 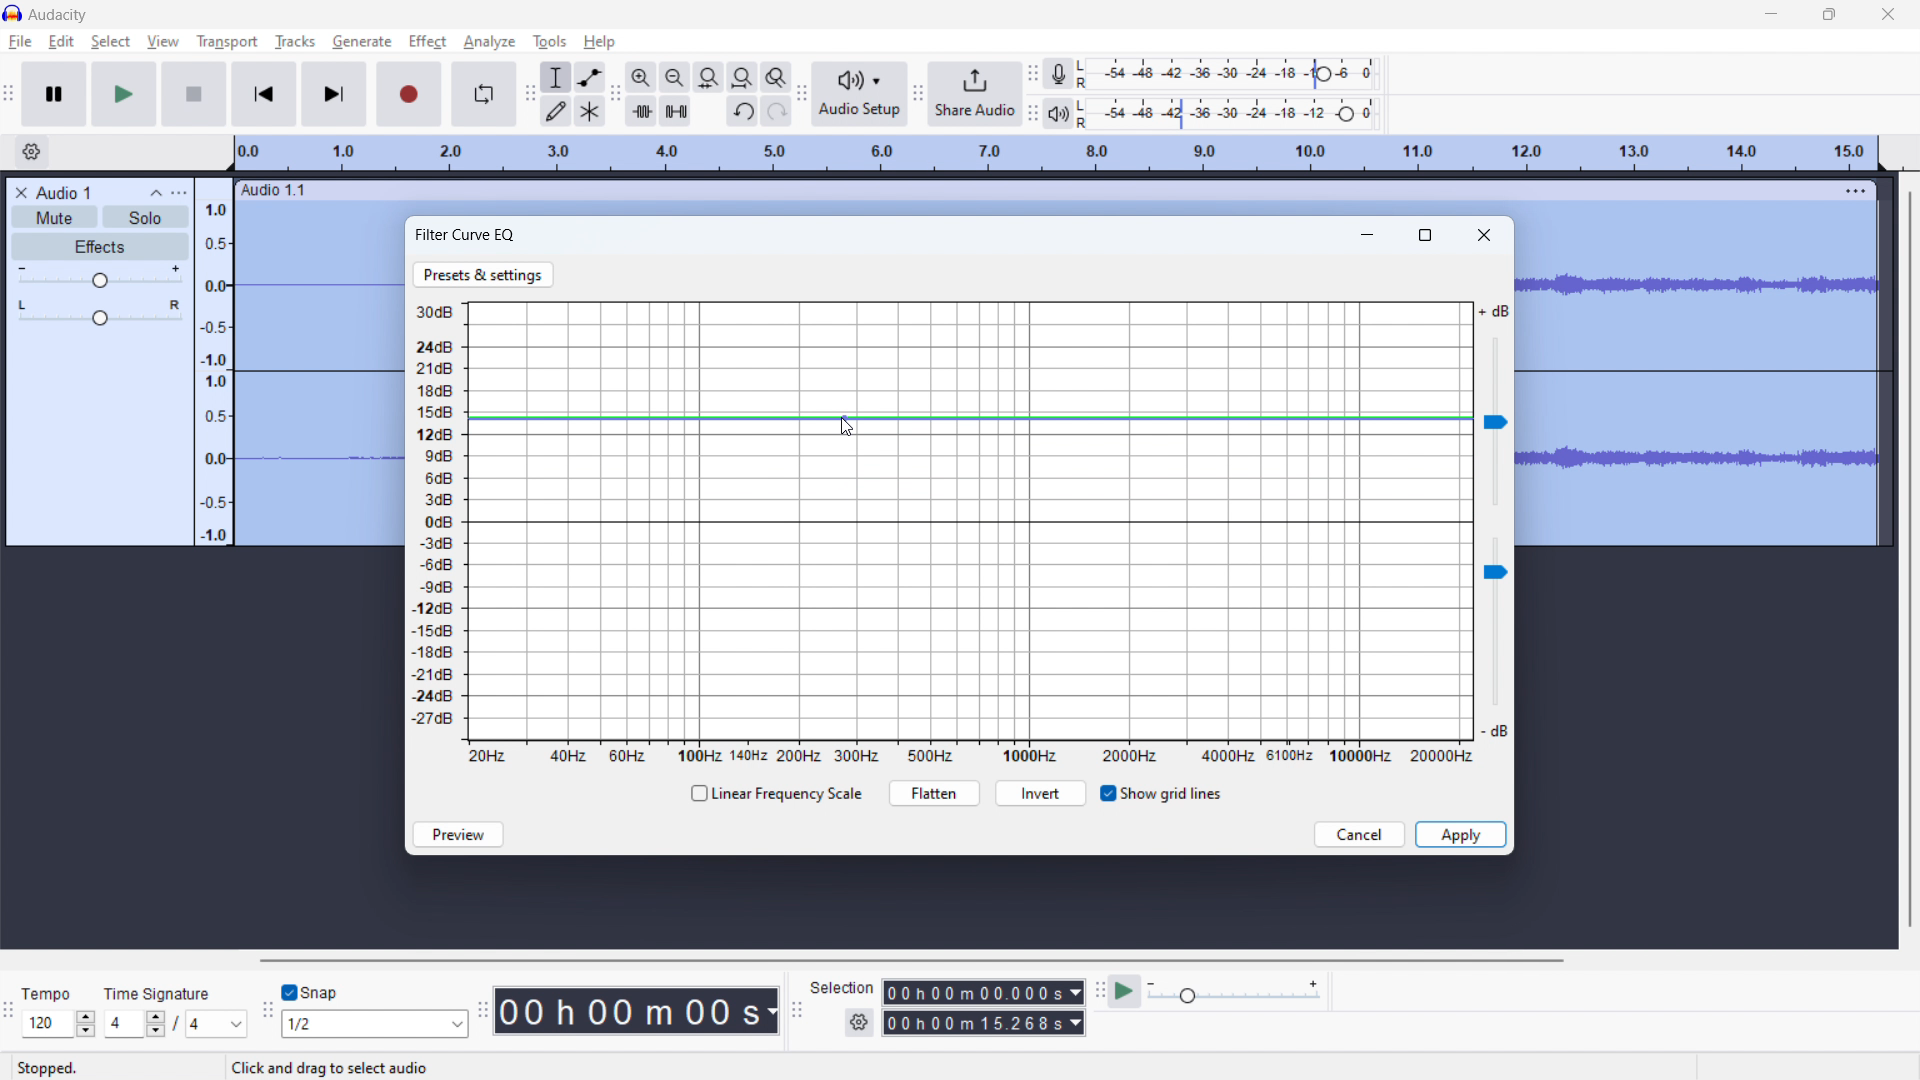 What do you see at coordinates (549, 42) in the screenshot?
I see `tools` at bounding box center [549, 42].